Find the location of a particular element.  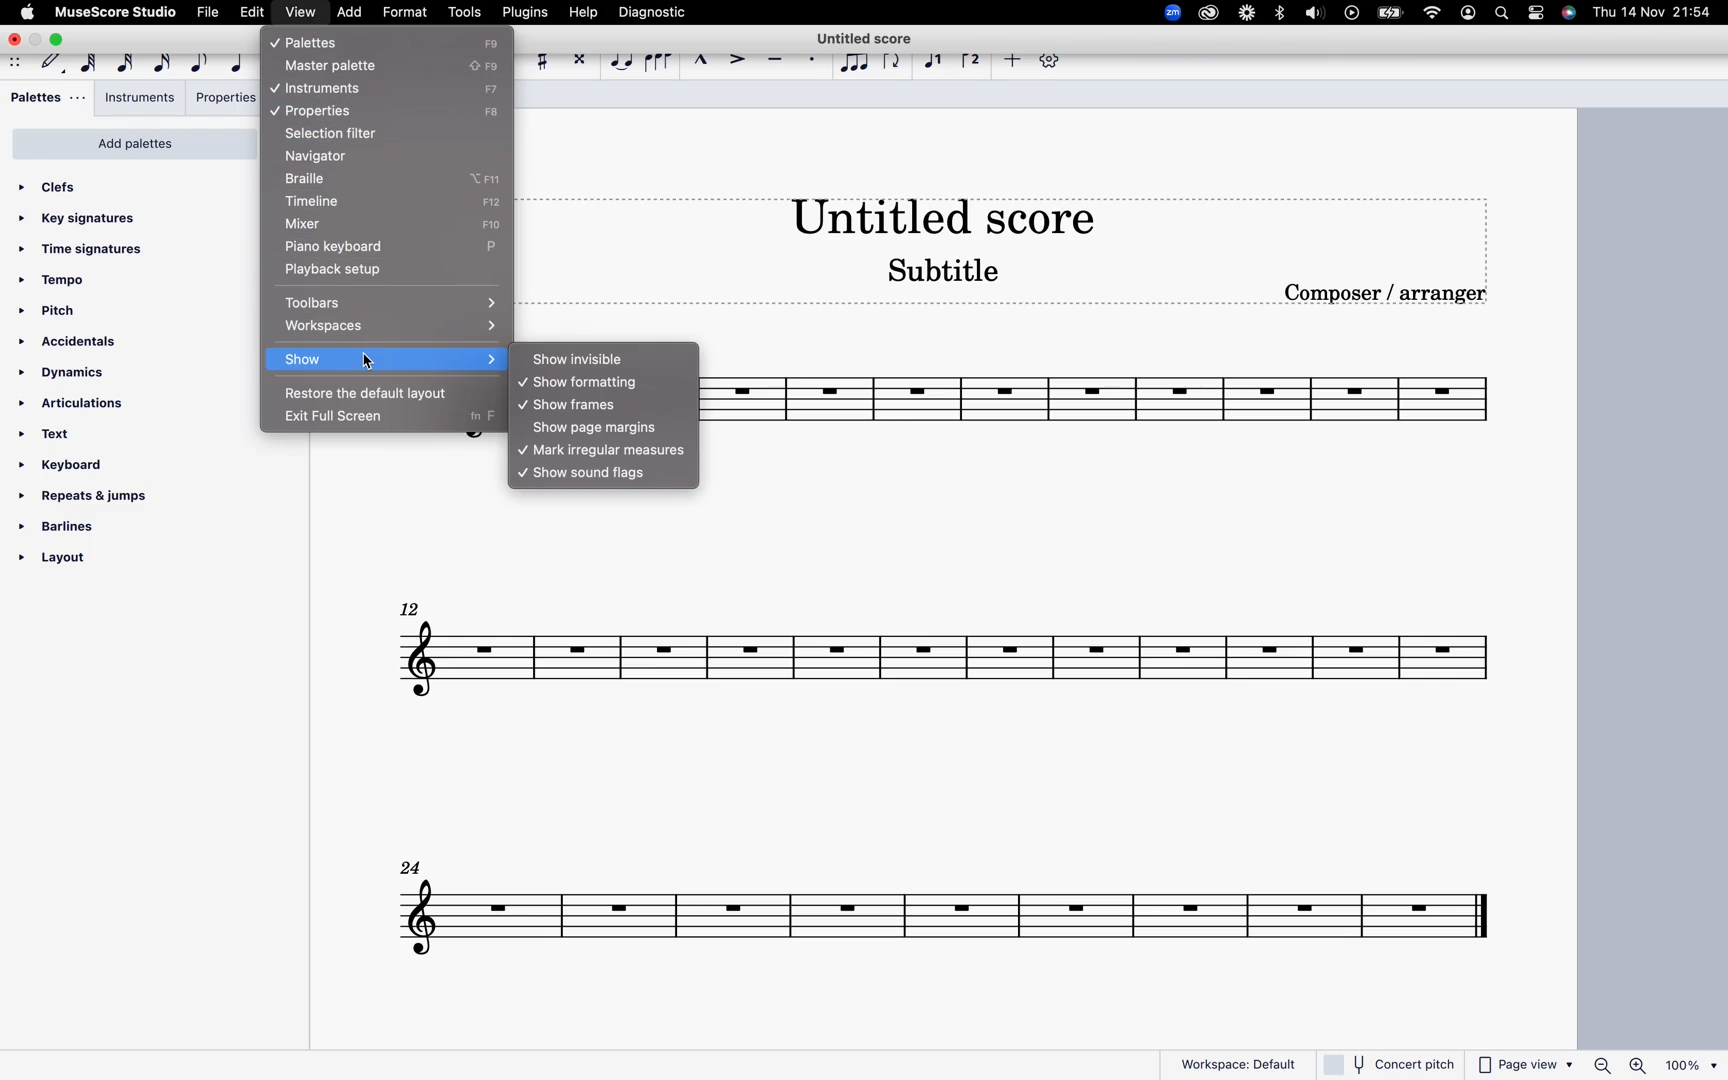

record is located at coordinates (1354, 17).